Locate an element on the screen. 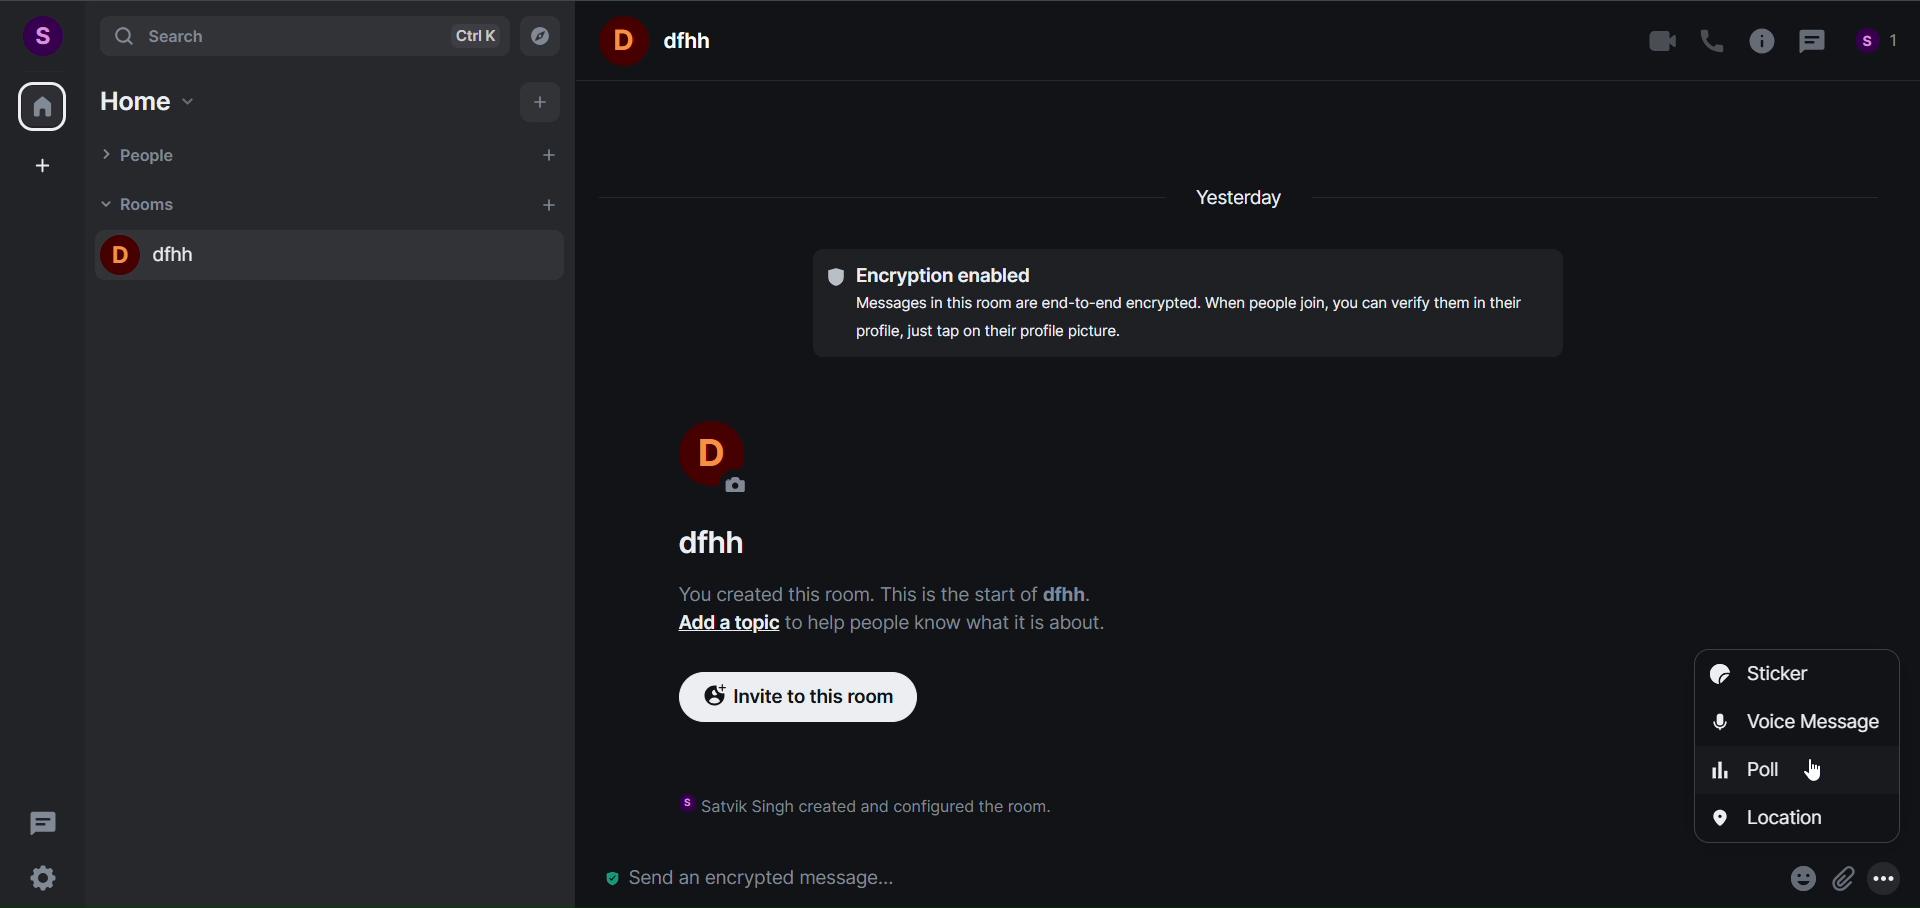 The image size is (1920, 908). people is located at coordinates (1878, 44).